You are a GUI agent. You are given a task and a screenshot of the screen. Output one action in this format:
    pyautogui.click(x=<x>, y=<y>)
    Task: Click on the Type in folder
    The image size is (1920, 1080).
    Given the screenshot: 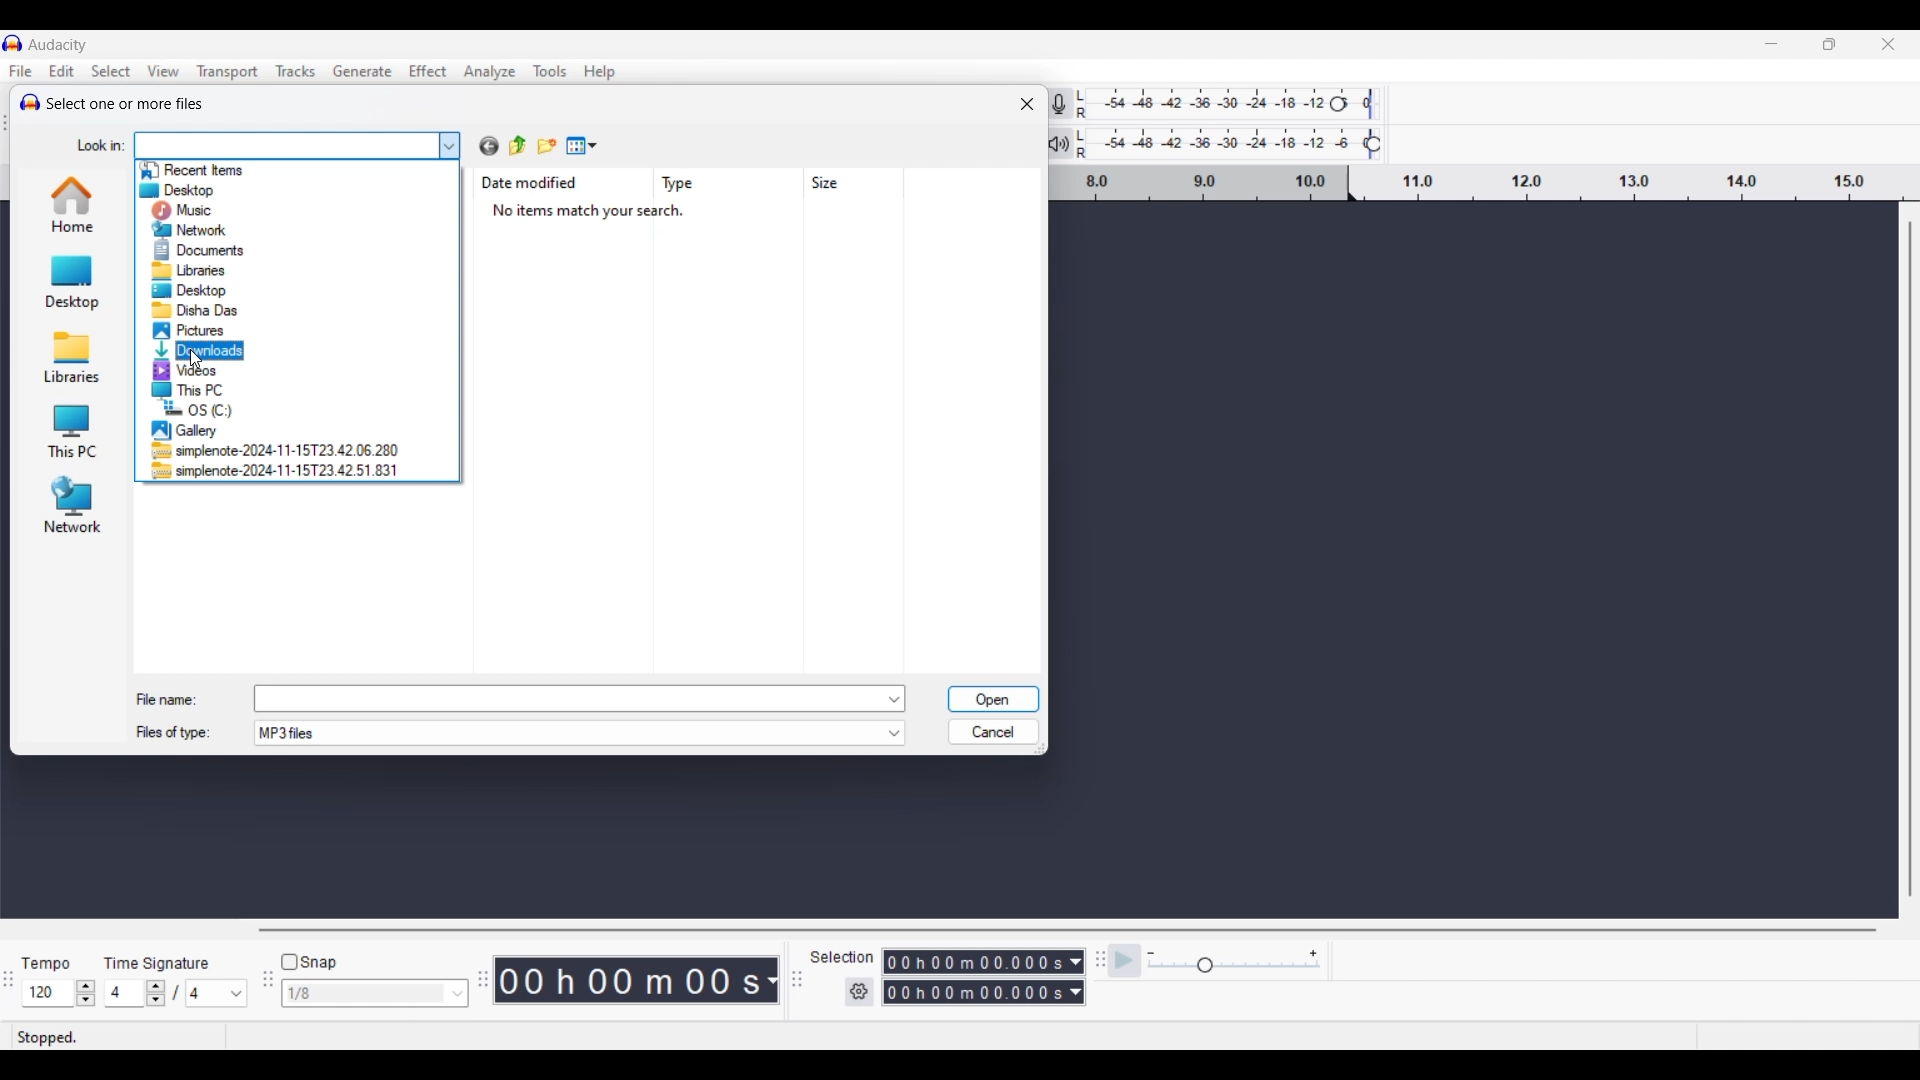 What is the action you would take?
    pyautogui.click(x=285, y=142)
    